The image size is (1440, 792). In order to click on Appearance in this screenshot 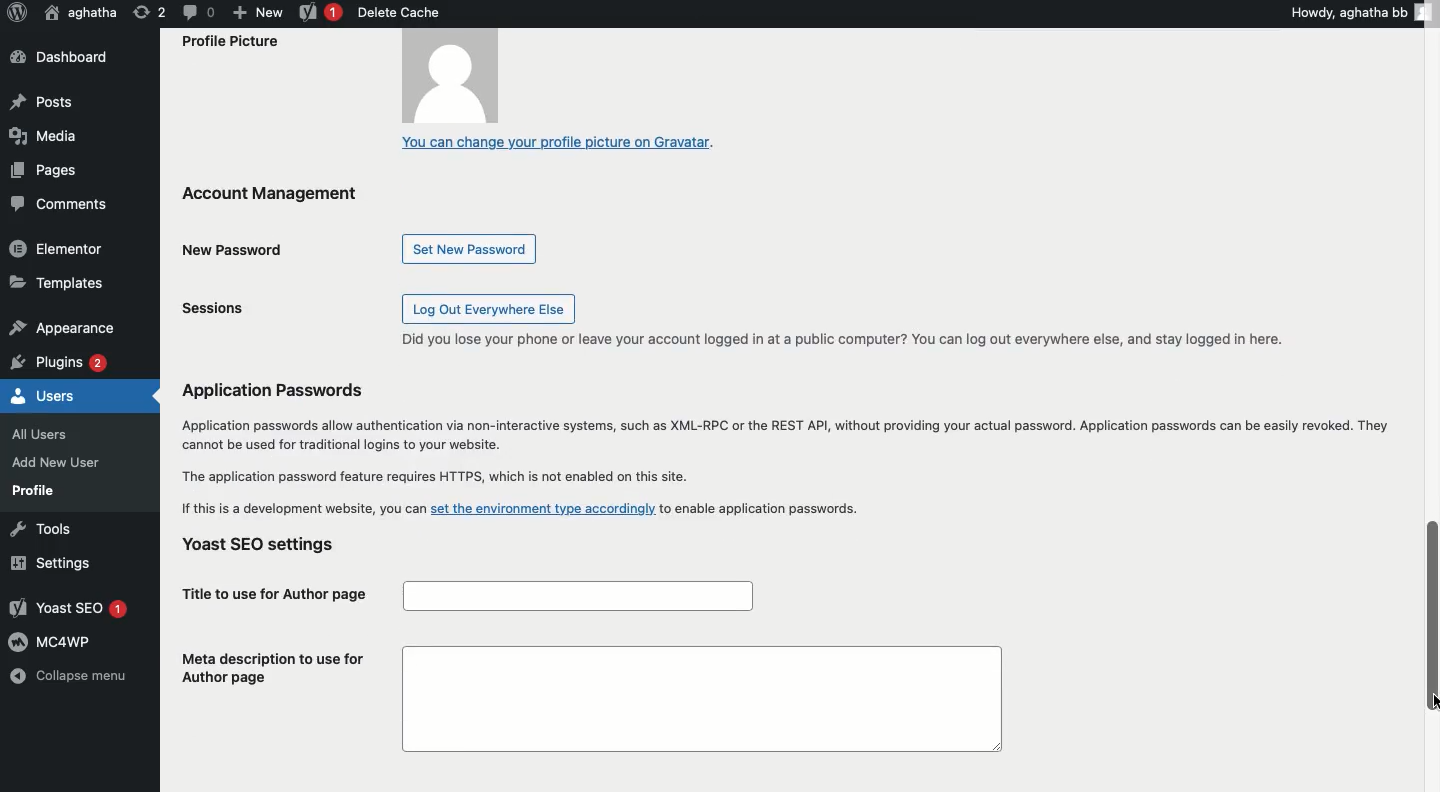, I will do `click(61, 325)`.